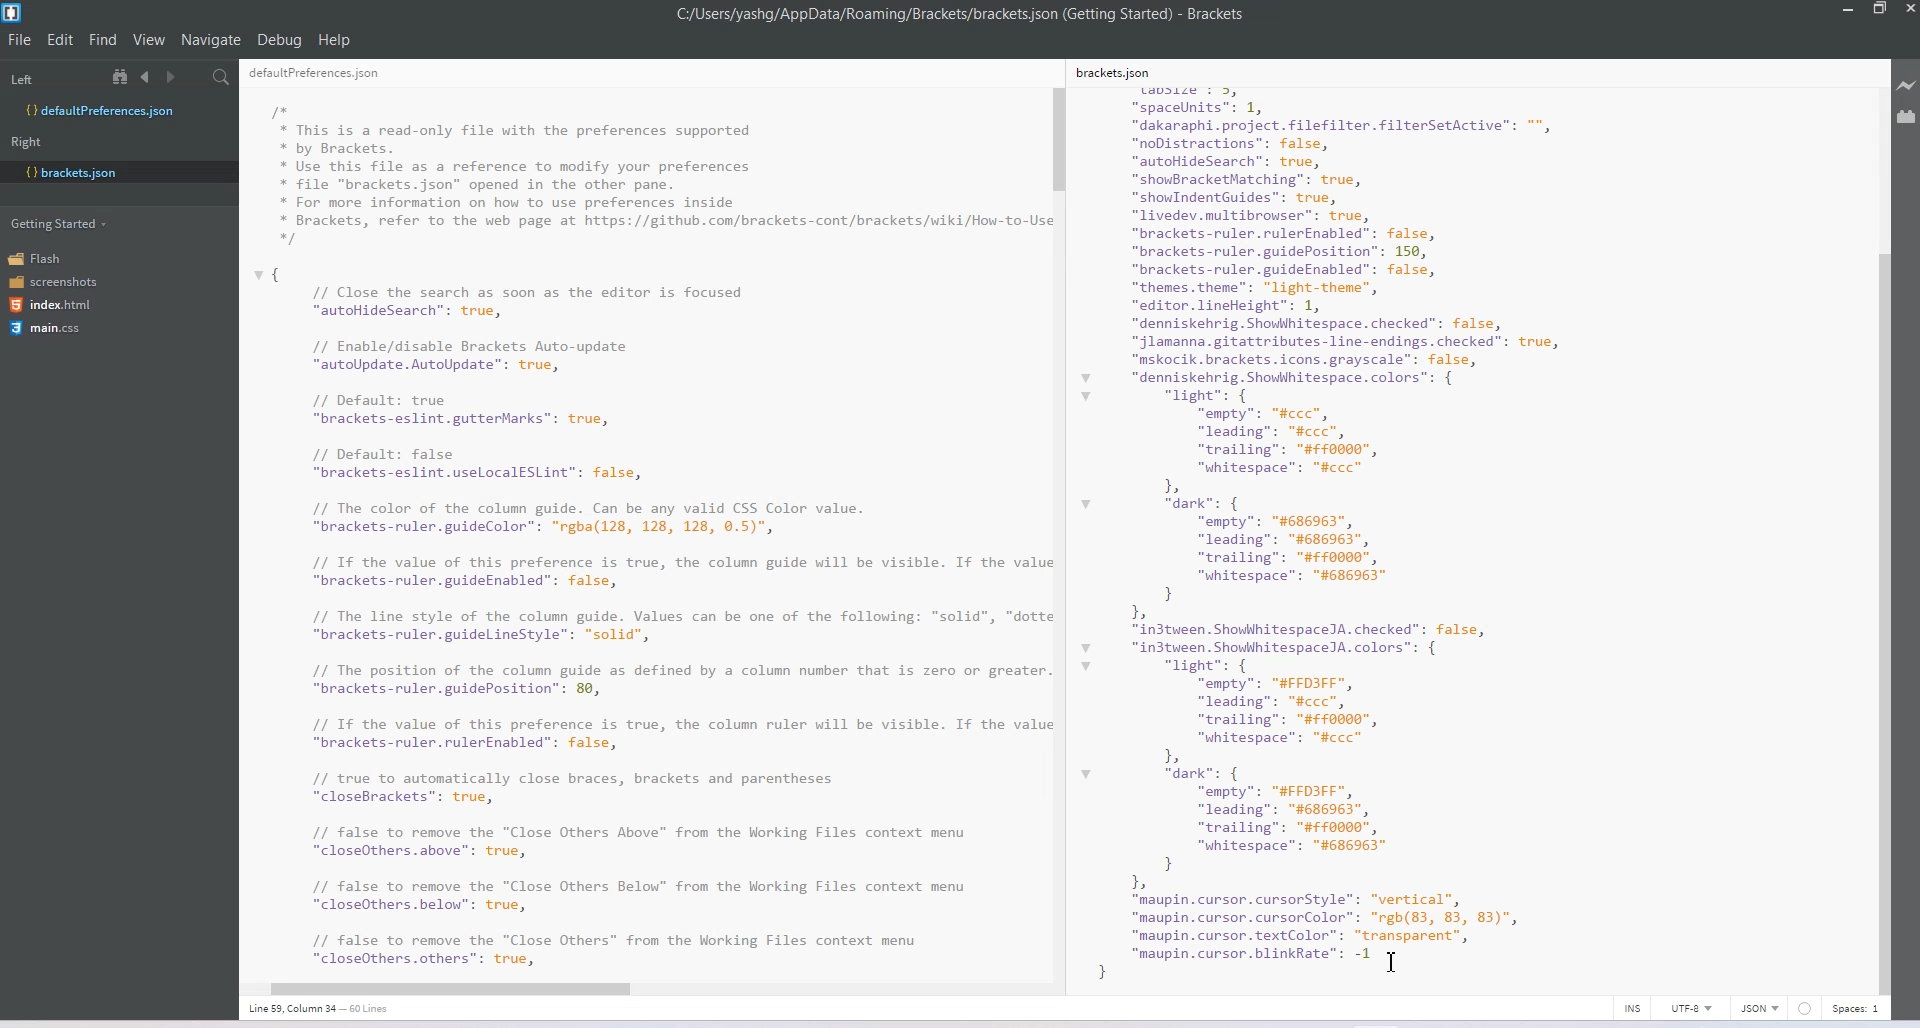 This screenshot has height=1028, width=1920. Describe the element at coordinates (104, 39) in the screenshot. I see `Find` at that location.